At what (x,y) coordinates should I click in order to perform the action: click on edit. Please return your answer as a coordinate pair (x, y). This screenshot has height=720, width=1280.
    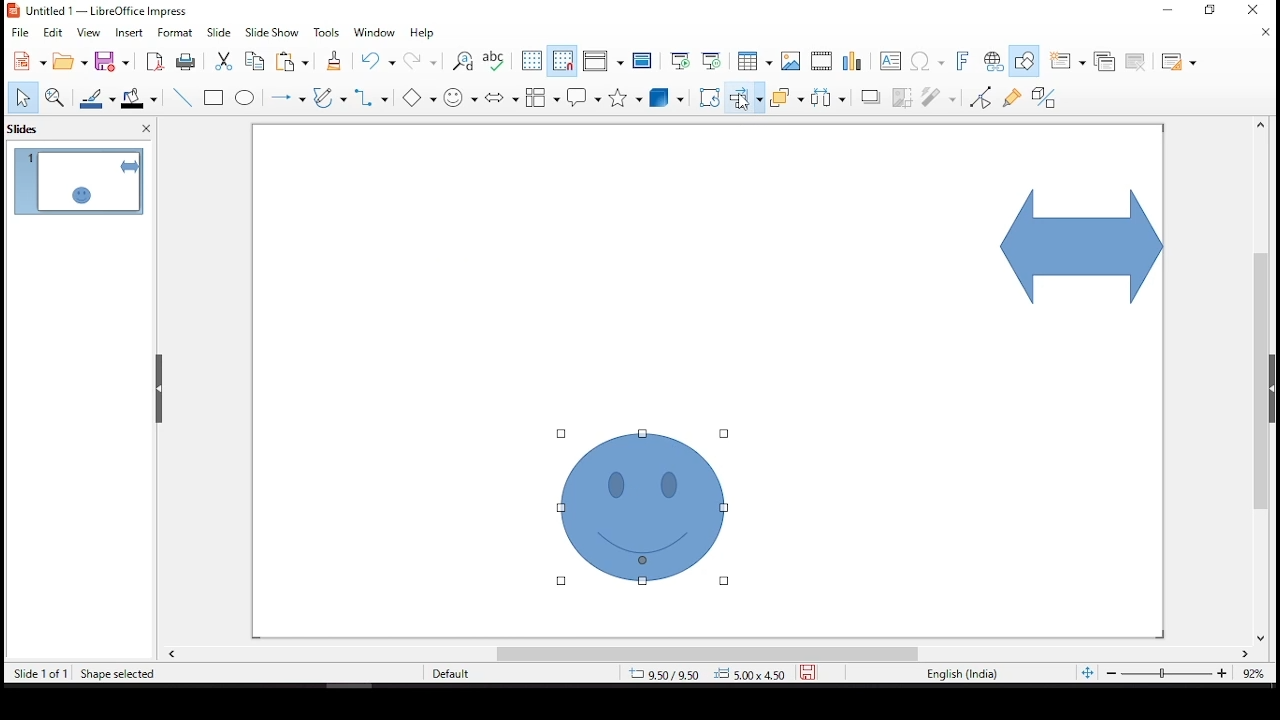
    Looking at the image, I should click on (53, 31).